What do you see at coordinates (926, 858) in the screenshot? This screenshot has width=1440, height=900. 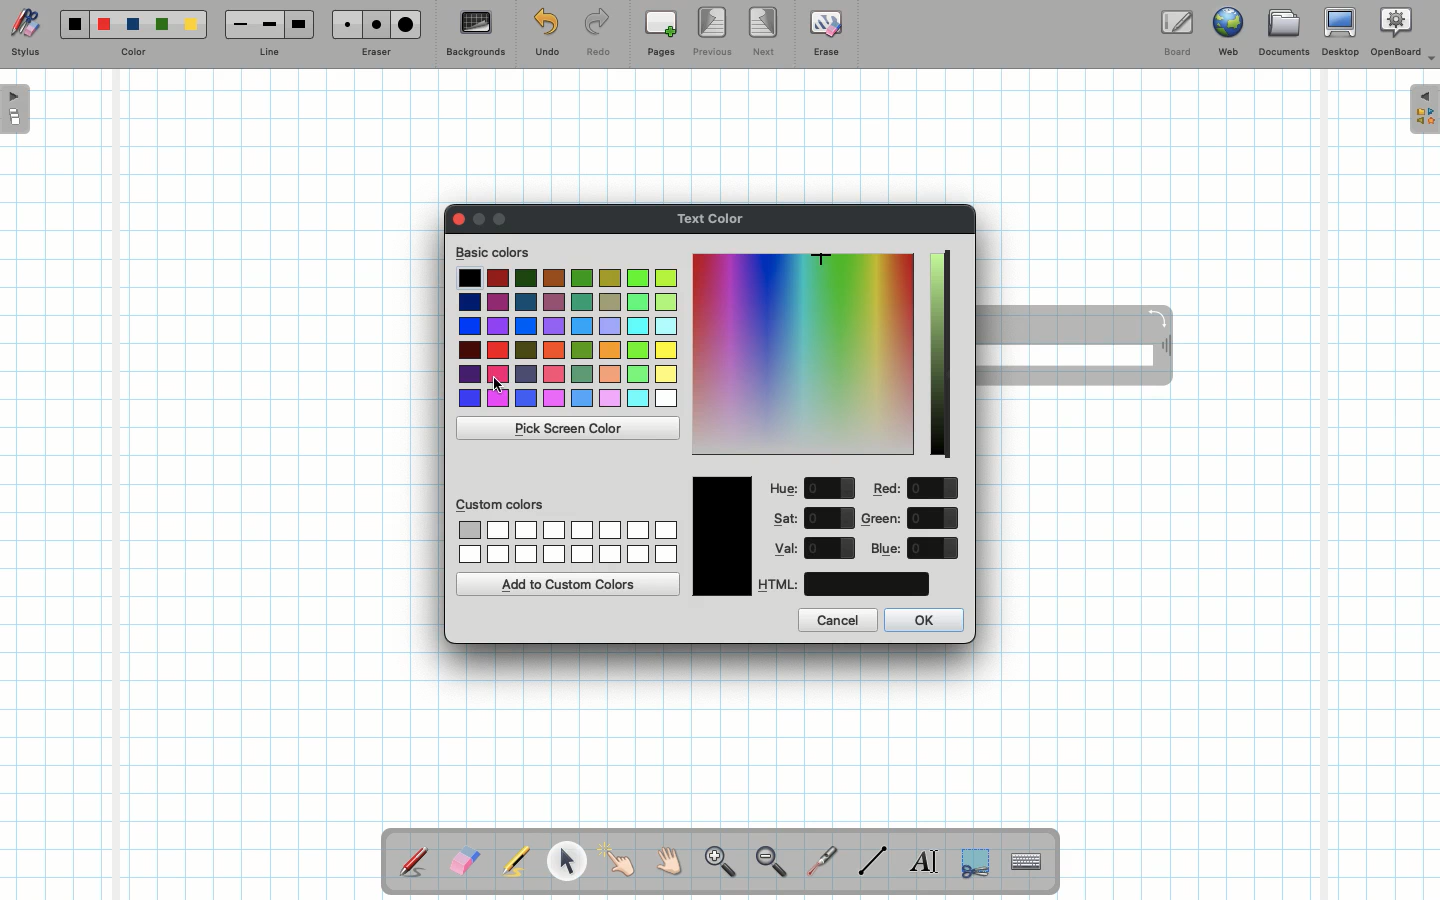 I see `Write text` at bounding box center [926, 858].